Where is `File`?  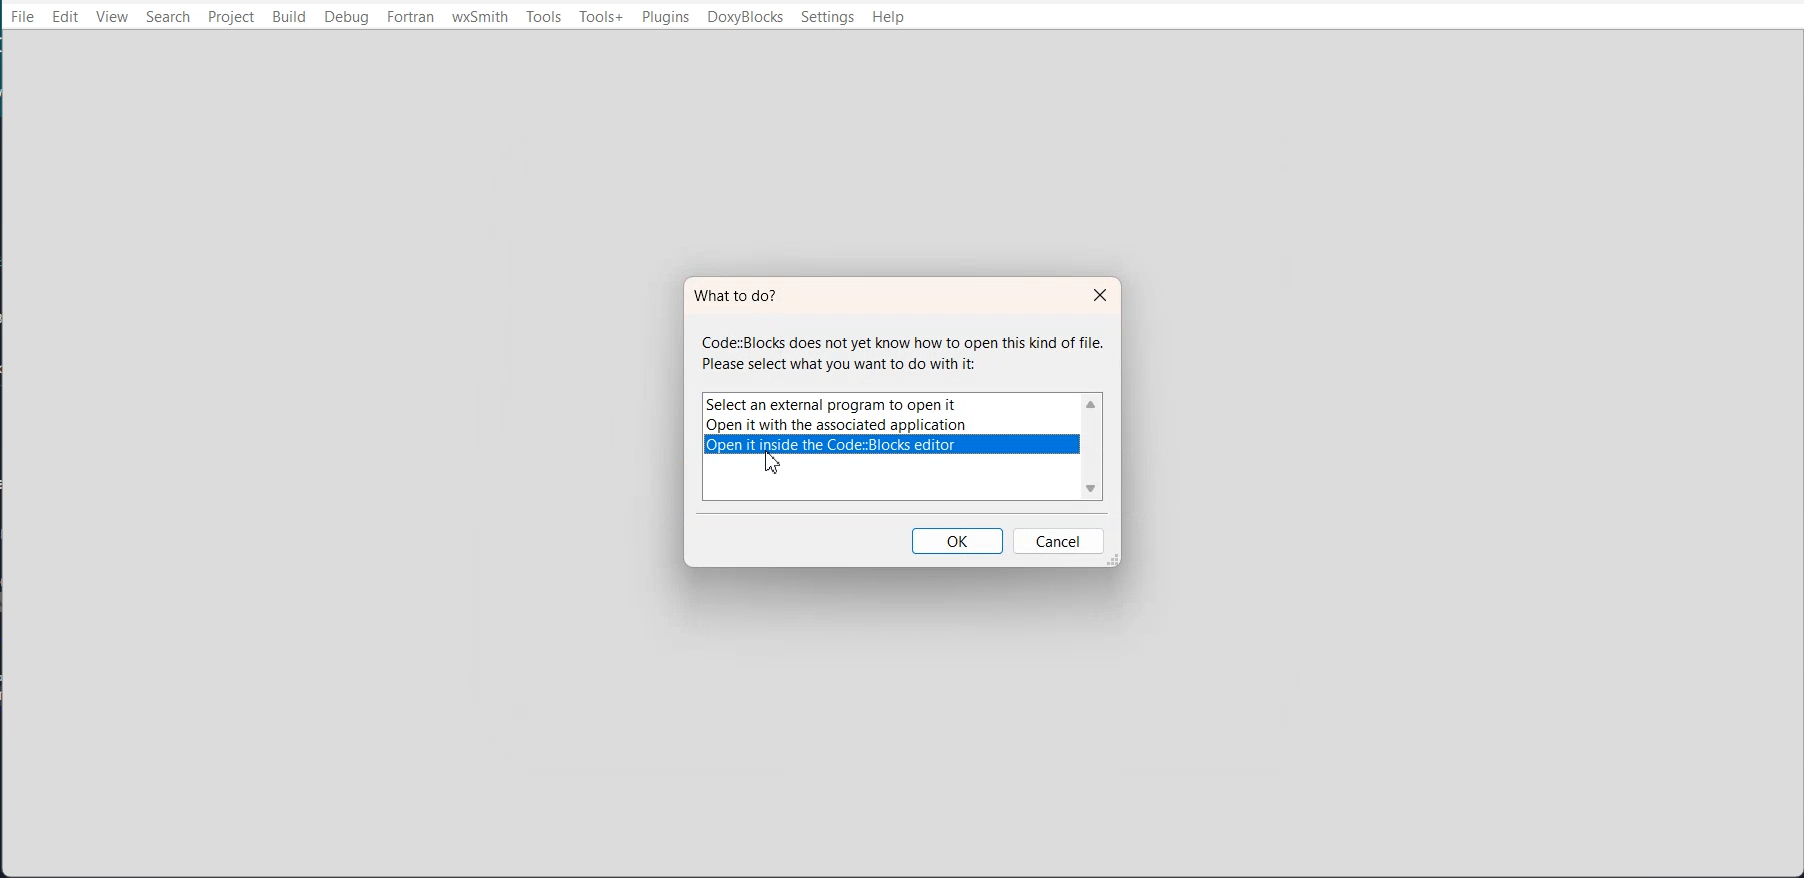
File is located at coordinates (22, 16).